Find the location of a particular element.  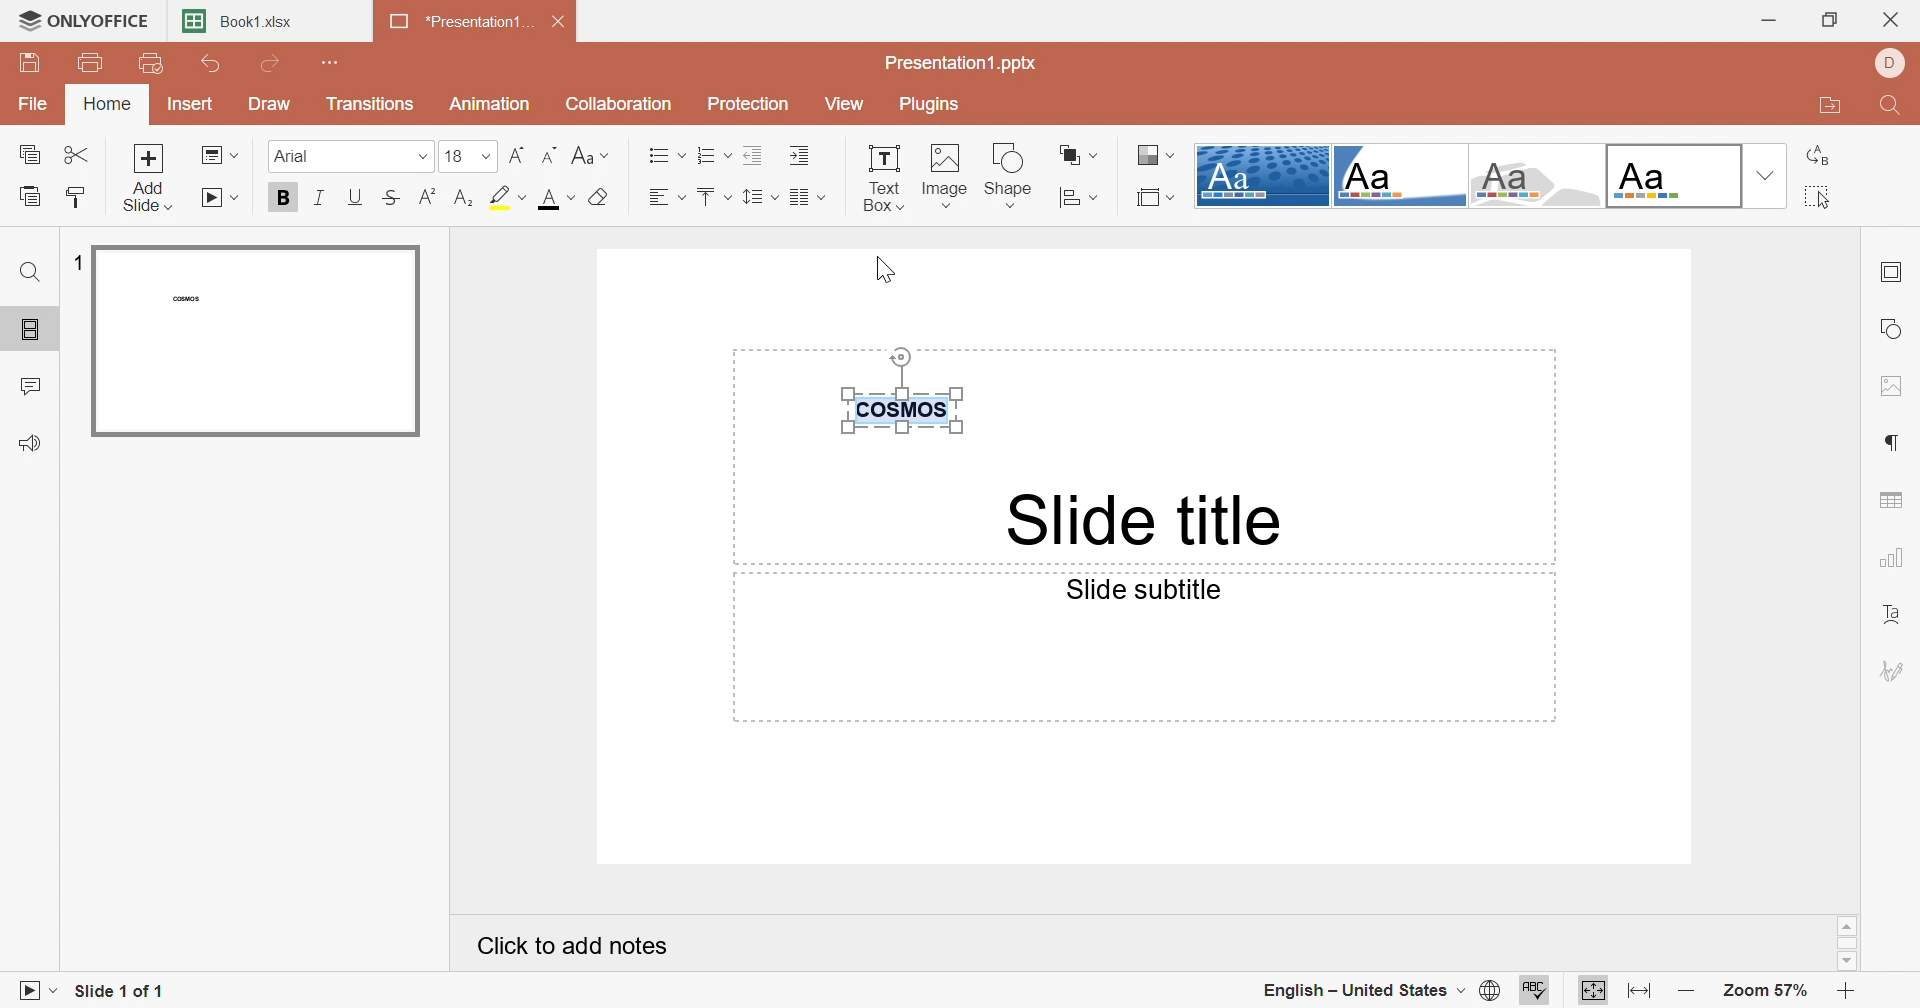

Numbering is located at coordinates (712, 156).